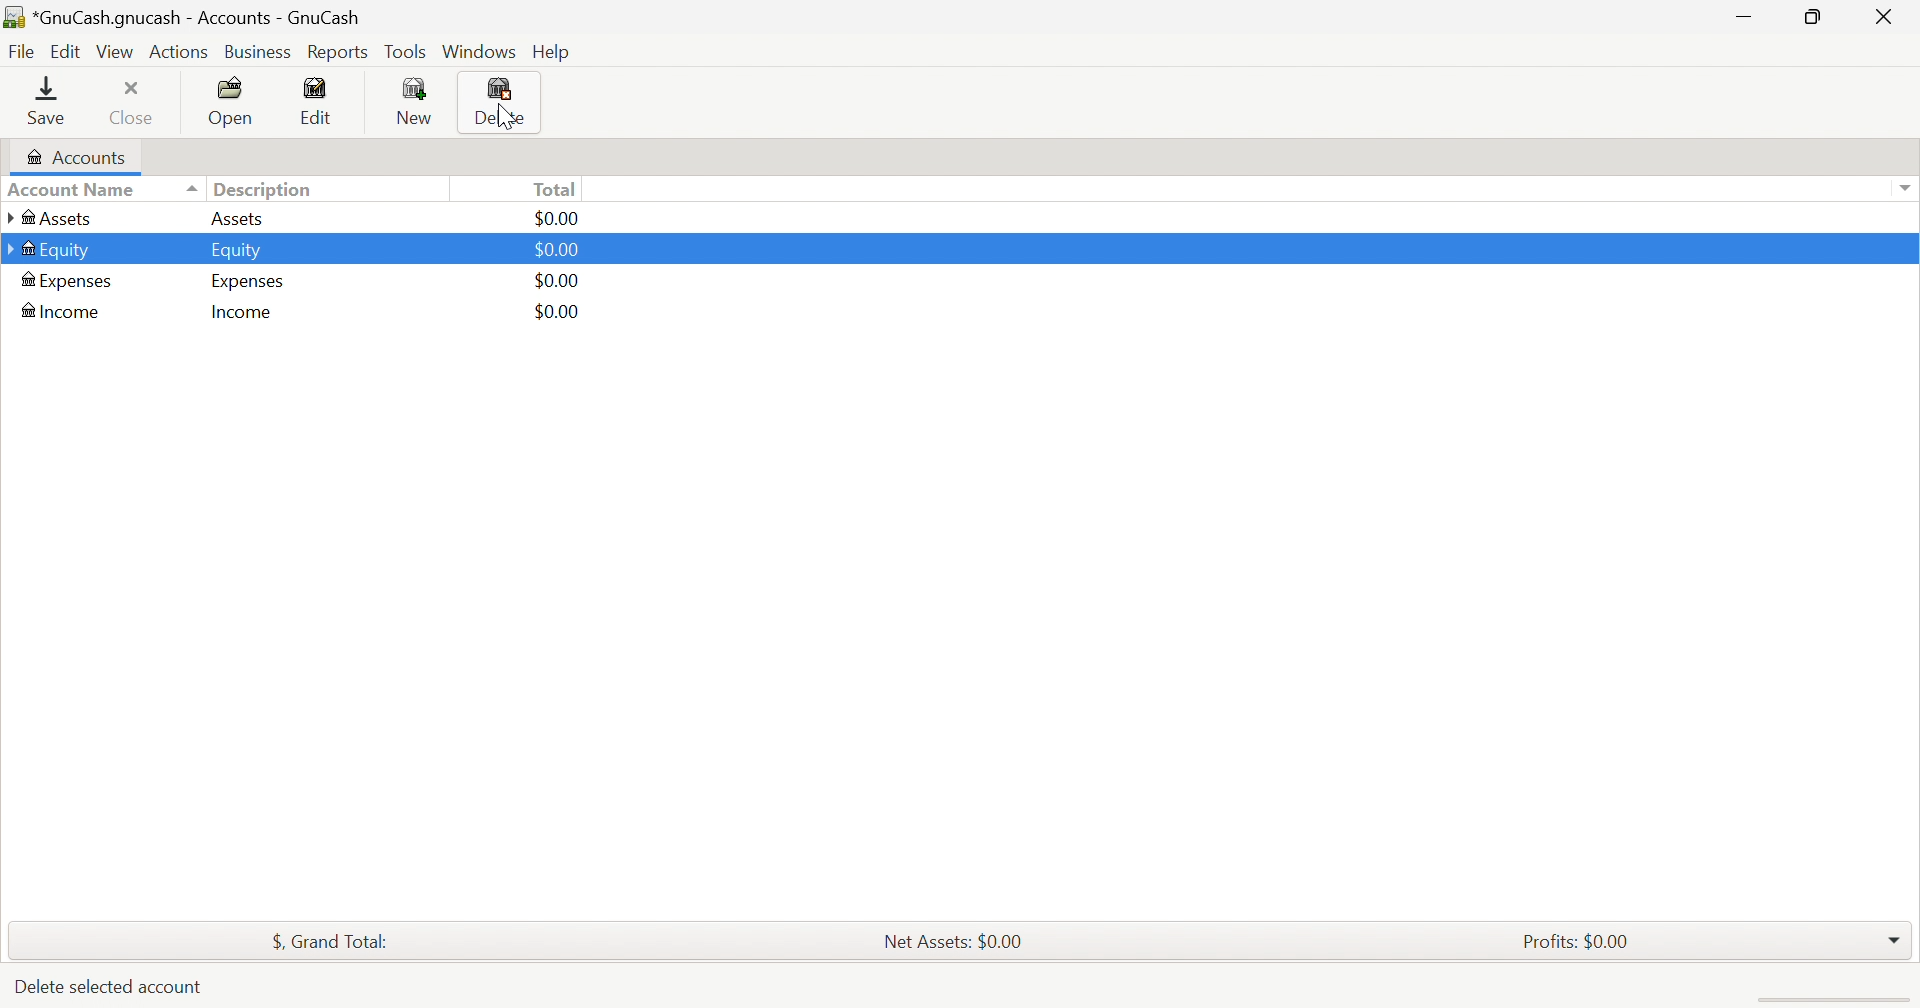 Image resolution: width=1920 pixels, height=1008 pixels. I want to click on Windows, so click(482, 53).